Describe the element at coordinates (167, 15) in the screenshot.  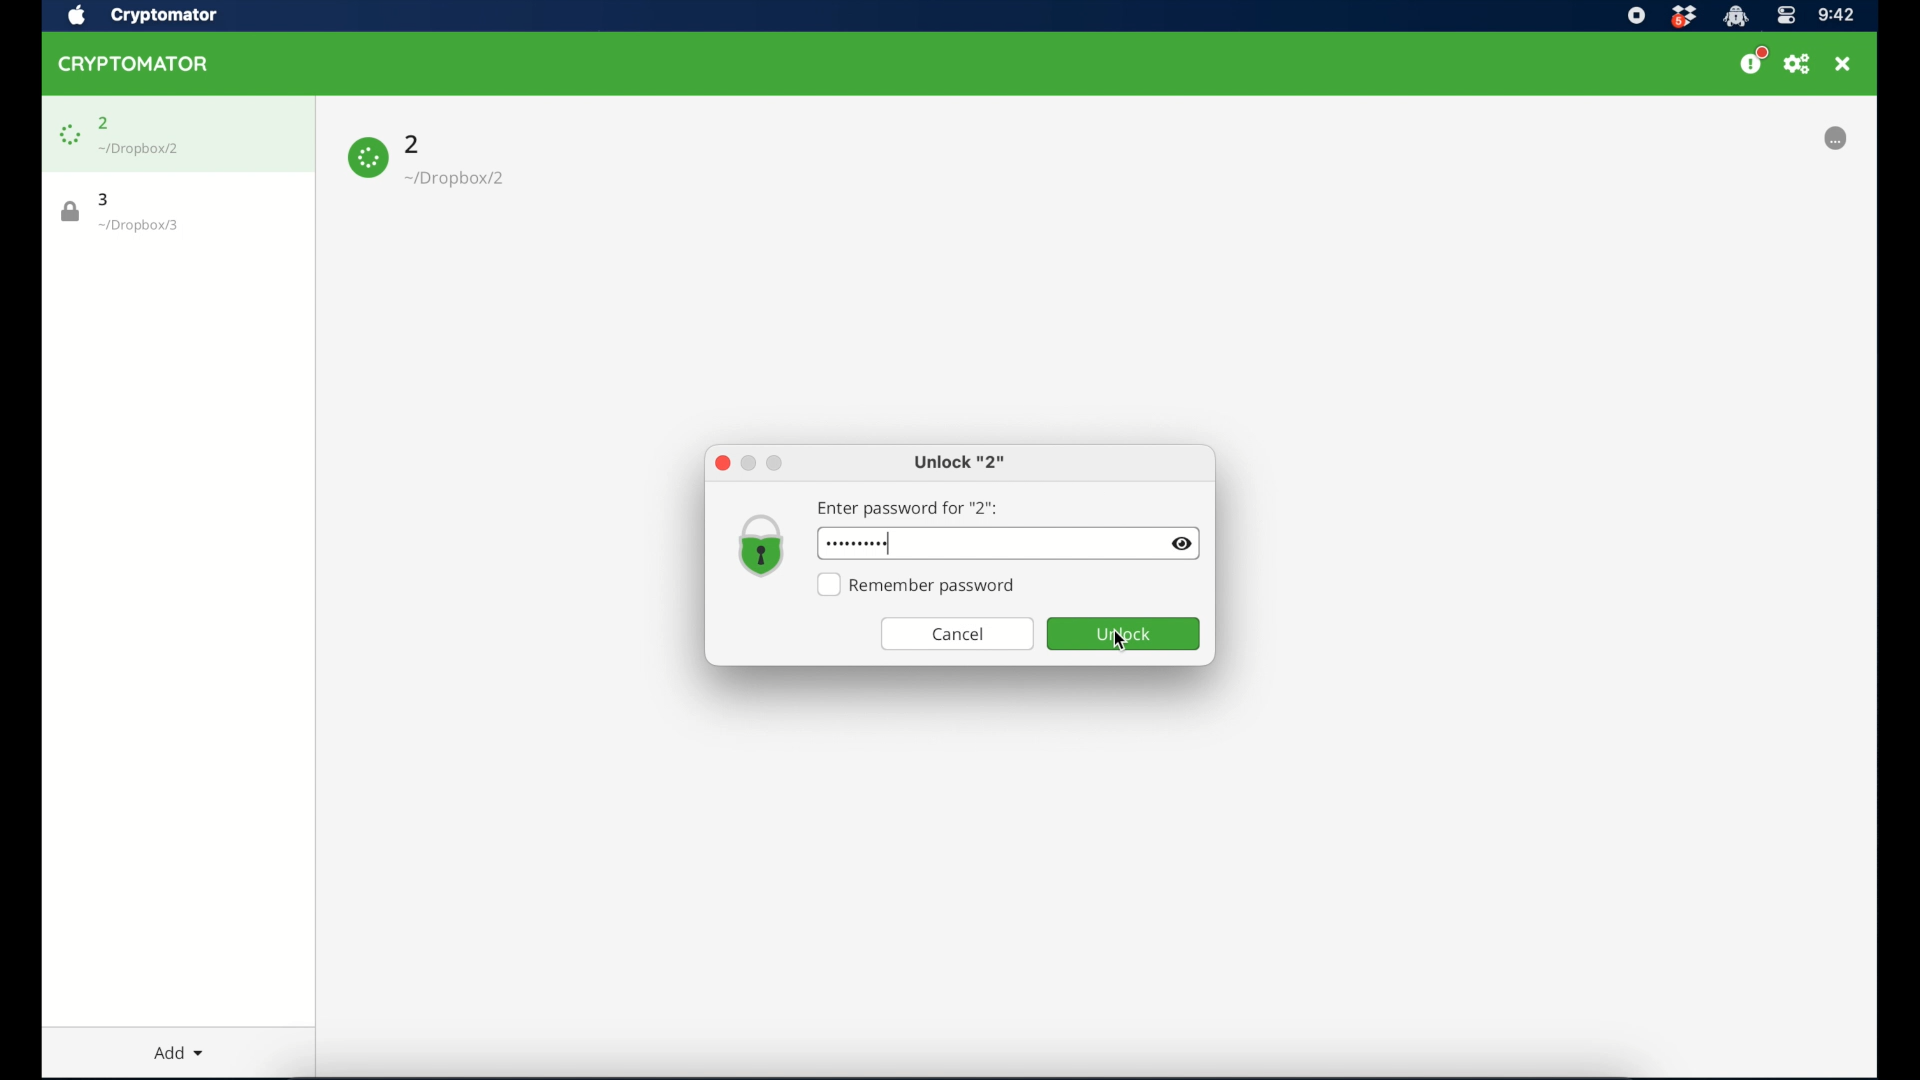
I see `cryptomator` at that location.